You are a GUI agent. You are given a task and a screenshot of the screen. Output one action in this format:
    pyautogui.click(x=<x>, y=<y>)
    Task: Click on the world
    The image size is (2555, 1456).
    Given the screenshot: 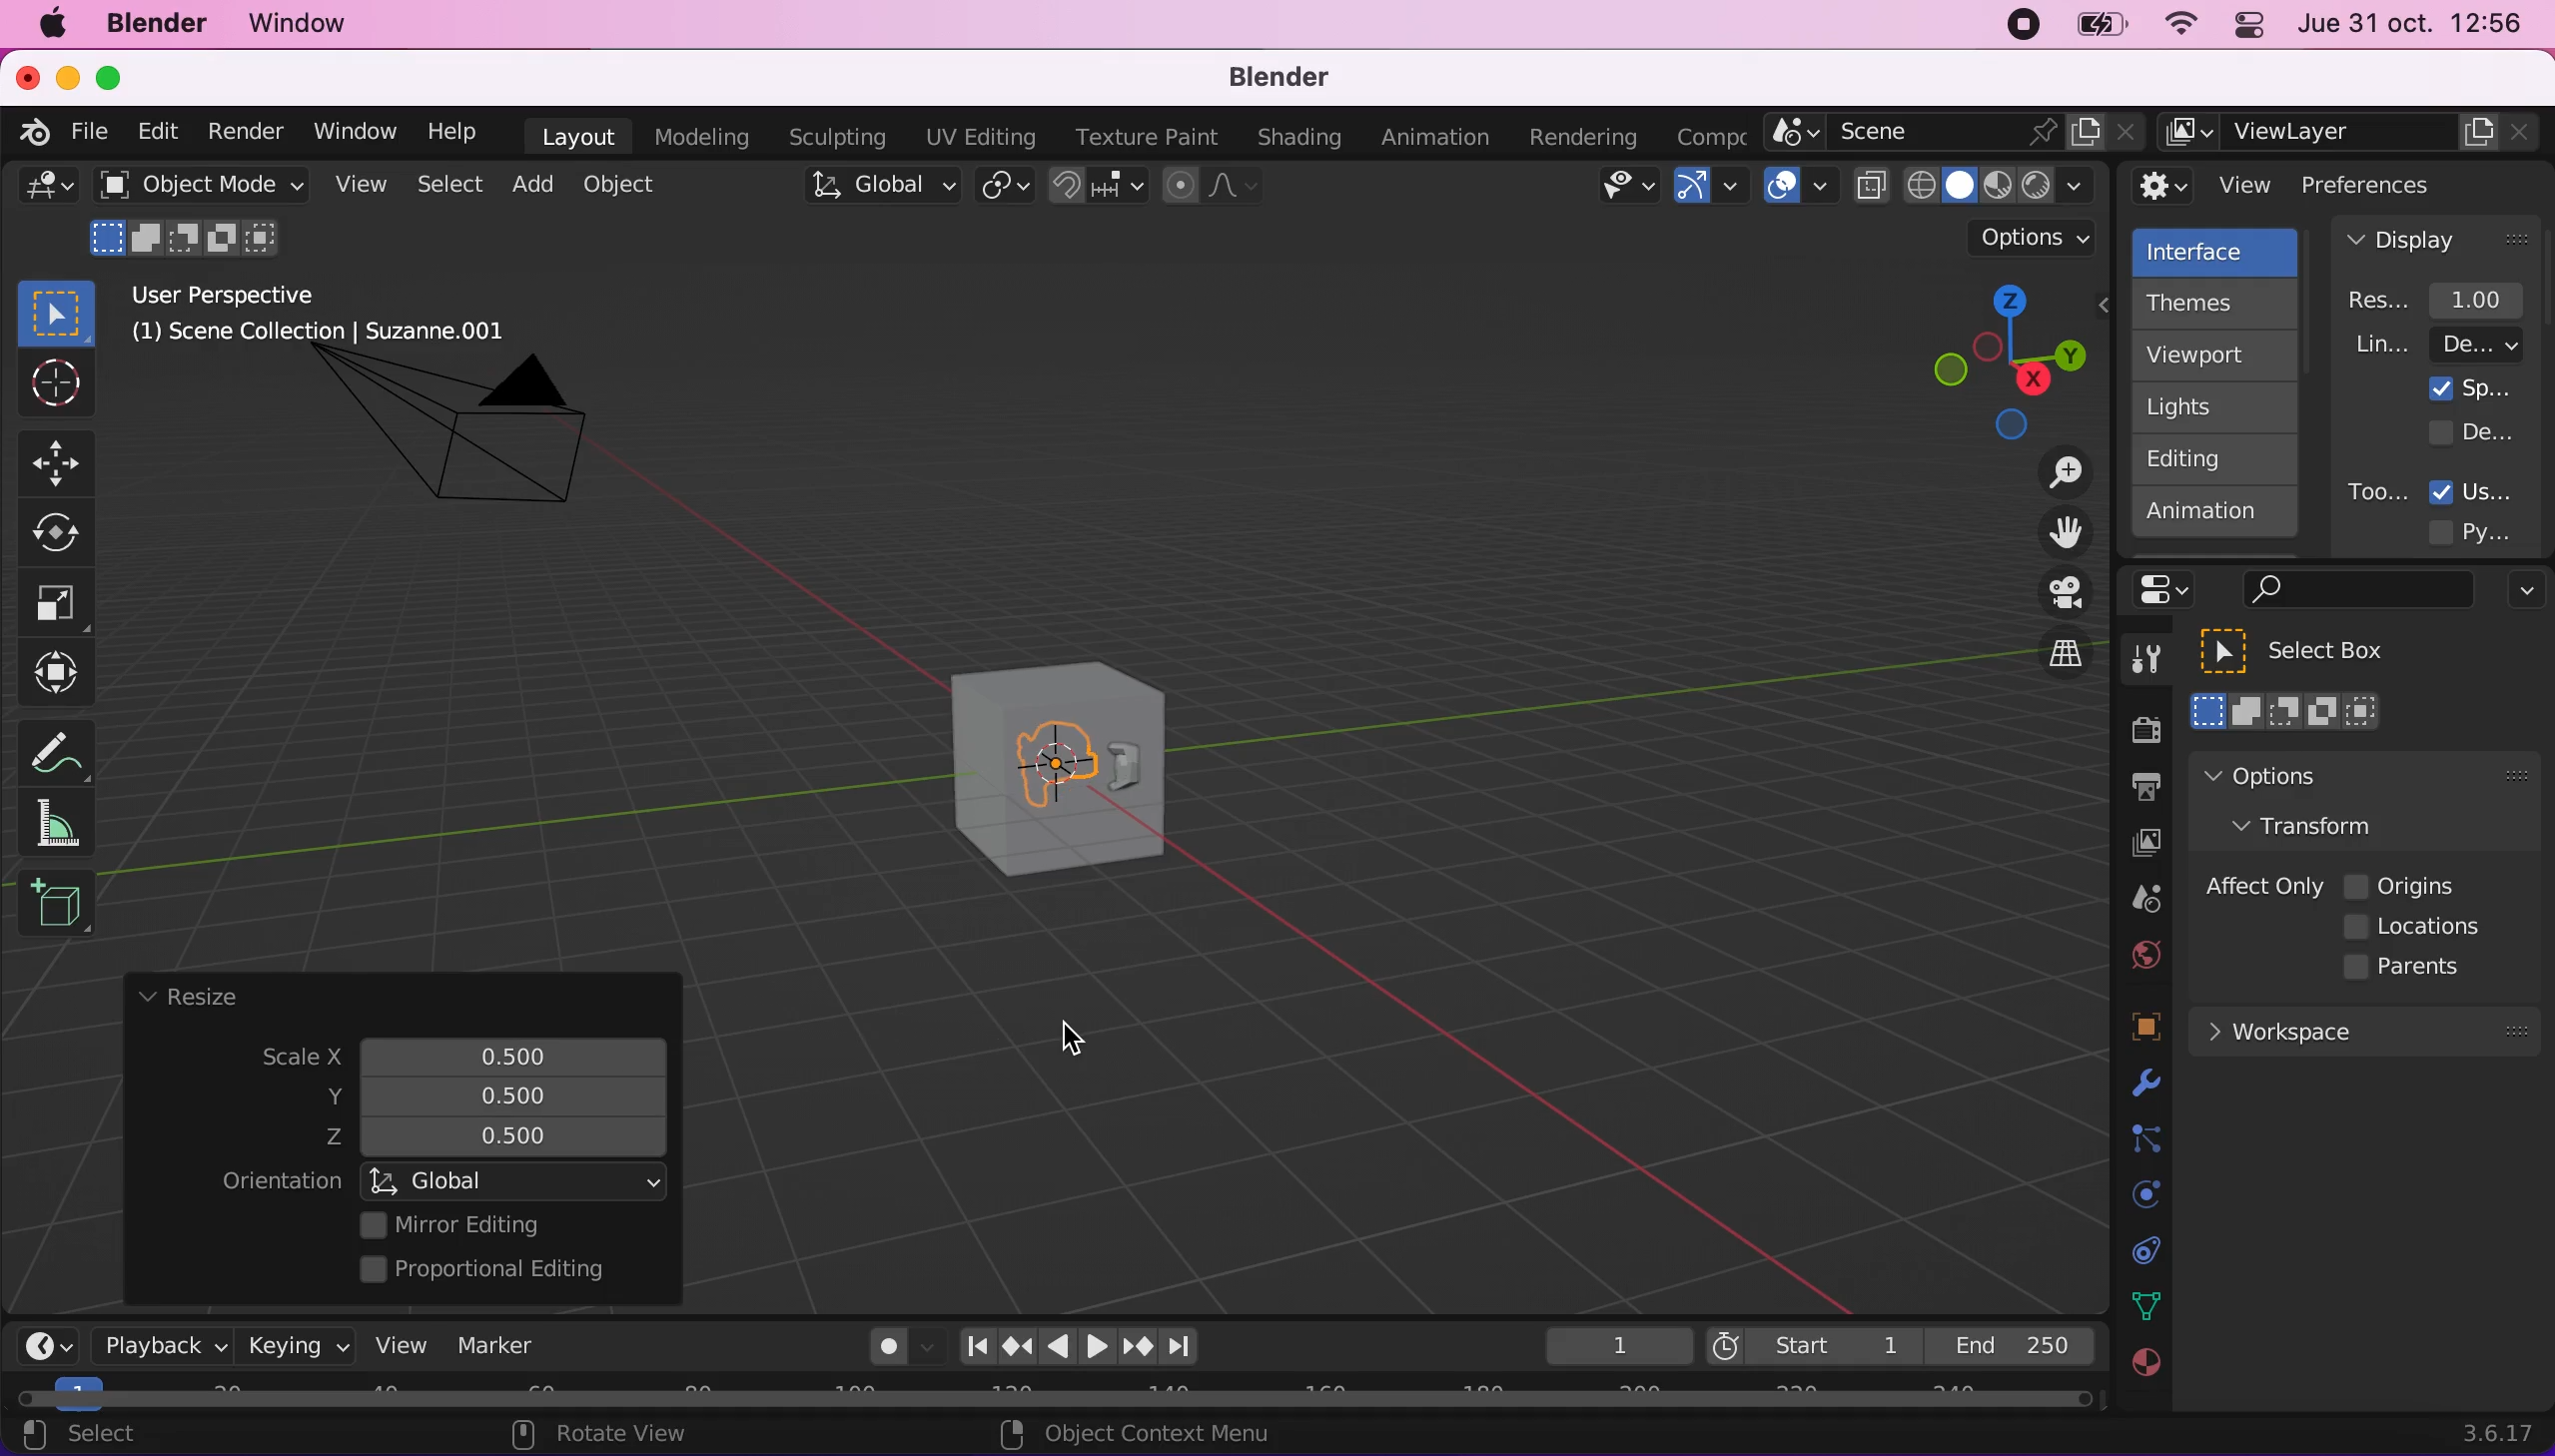 What is the action you would take?
    pyautogui.click(x=2140, y=952)
    